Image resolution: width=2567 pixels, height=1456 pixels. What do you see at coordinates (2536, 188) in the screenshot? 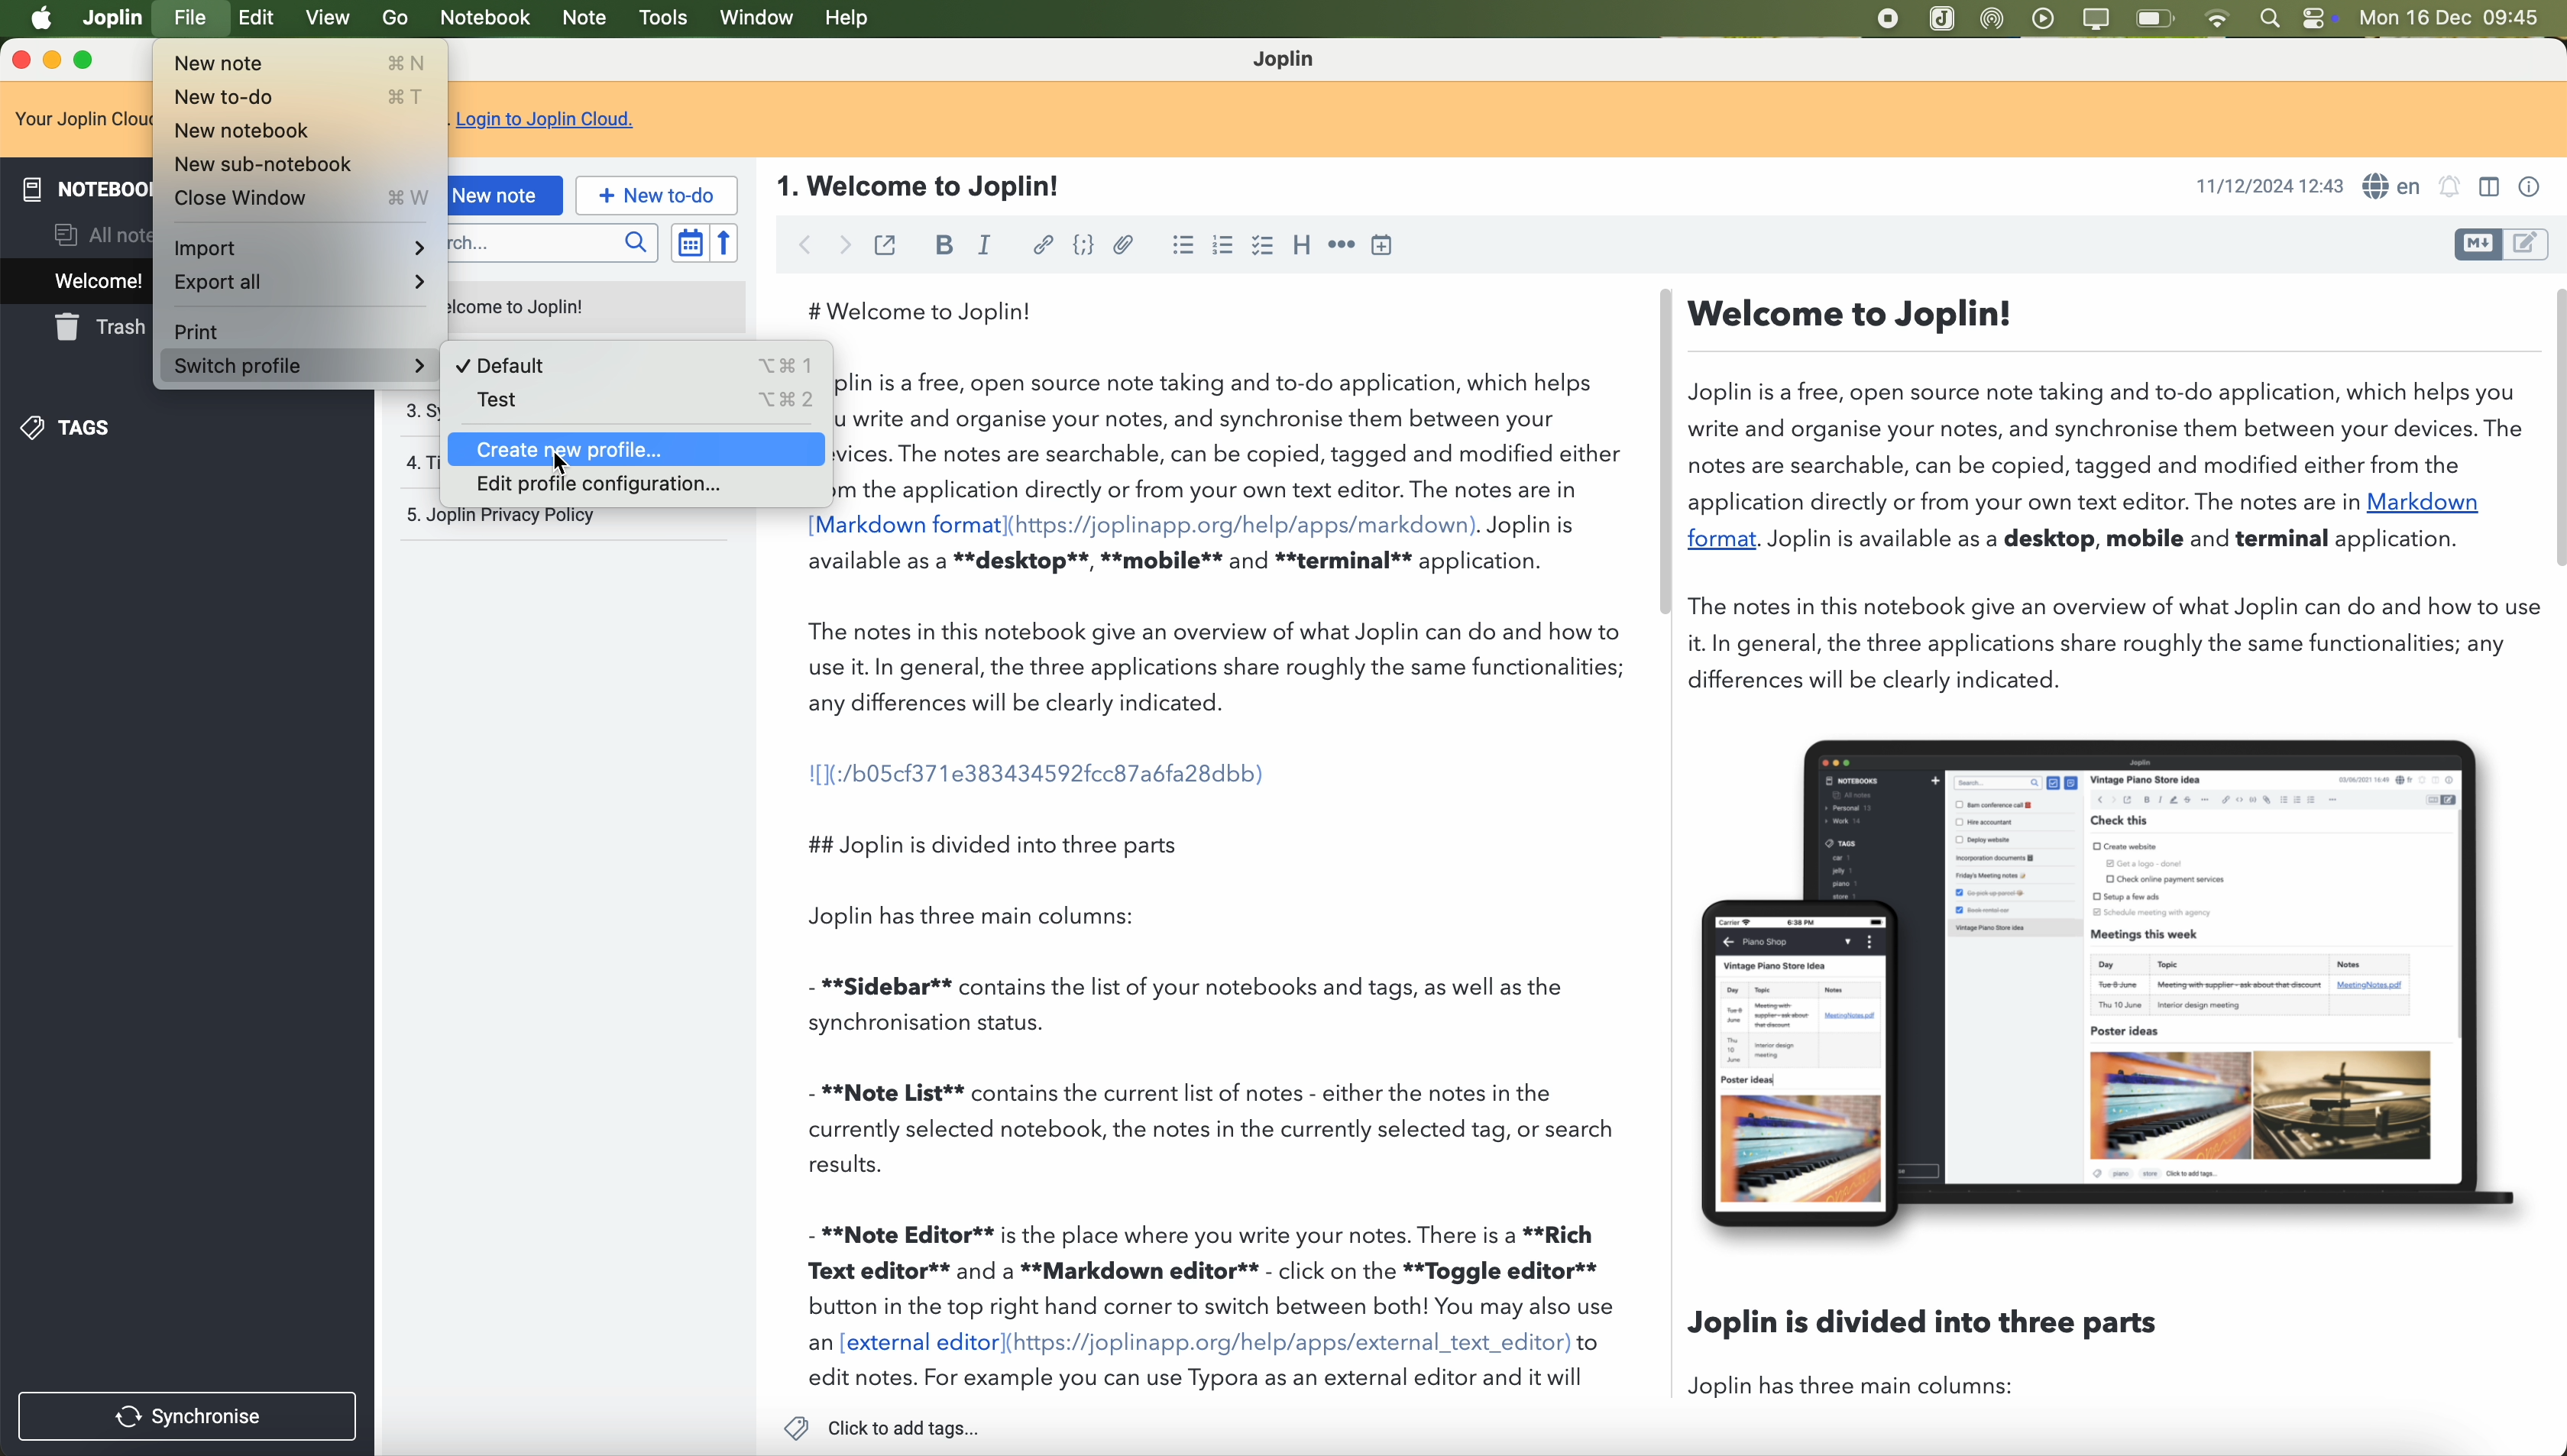
I see `note properties` at bounding box center [2536, 188].